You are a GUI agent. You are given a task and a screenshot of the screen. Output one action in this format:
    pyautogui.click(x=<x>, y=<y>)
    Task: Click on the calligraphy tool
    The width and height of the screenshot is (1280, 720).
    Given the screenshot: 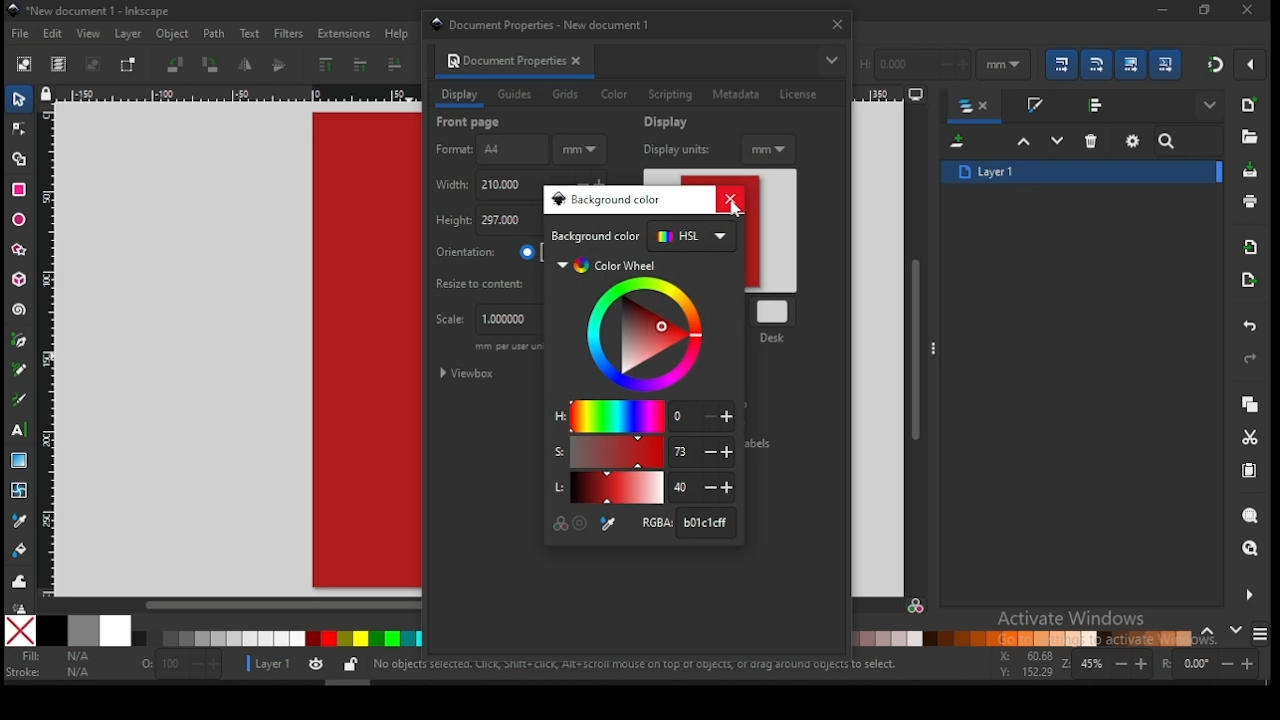 What is the action you would take?
    pyautogui.click(x=23, y=399)
    